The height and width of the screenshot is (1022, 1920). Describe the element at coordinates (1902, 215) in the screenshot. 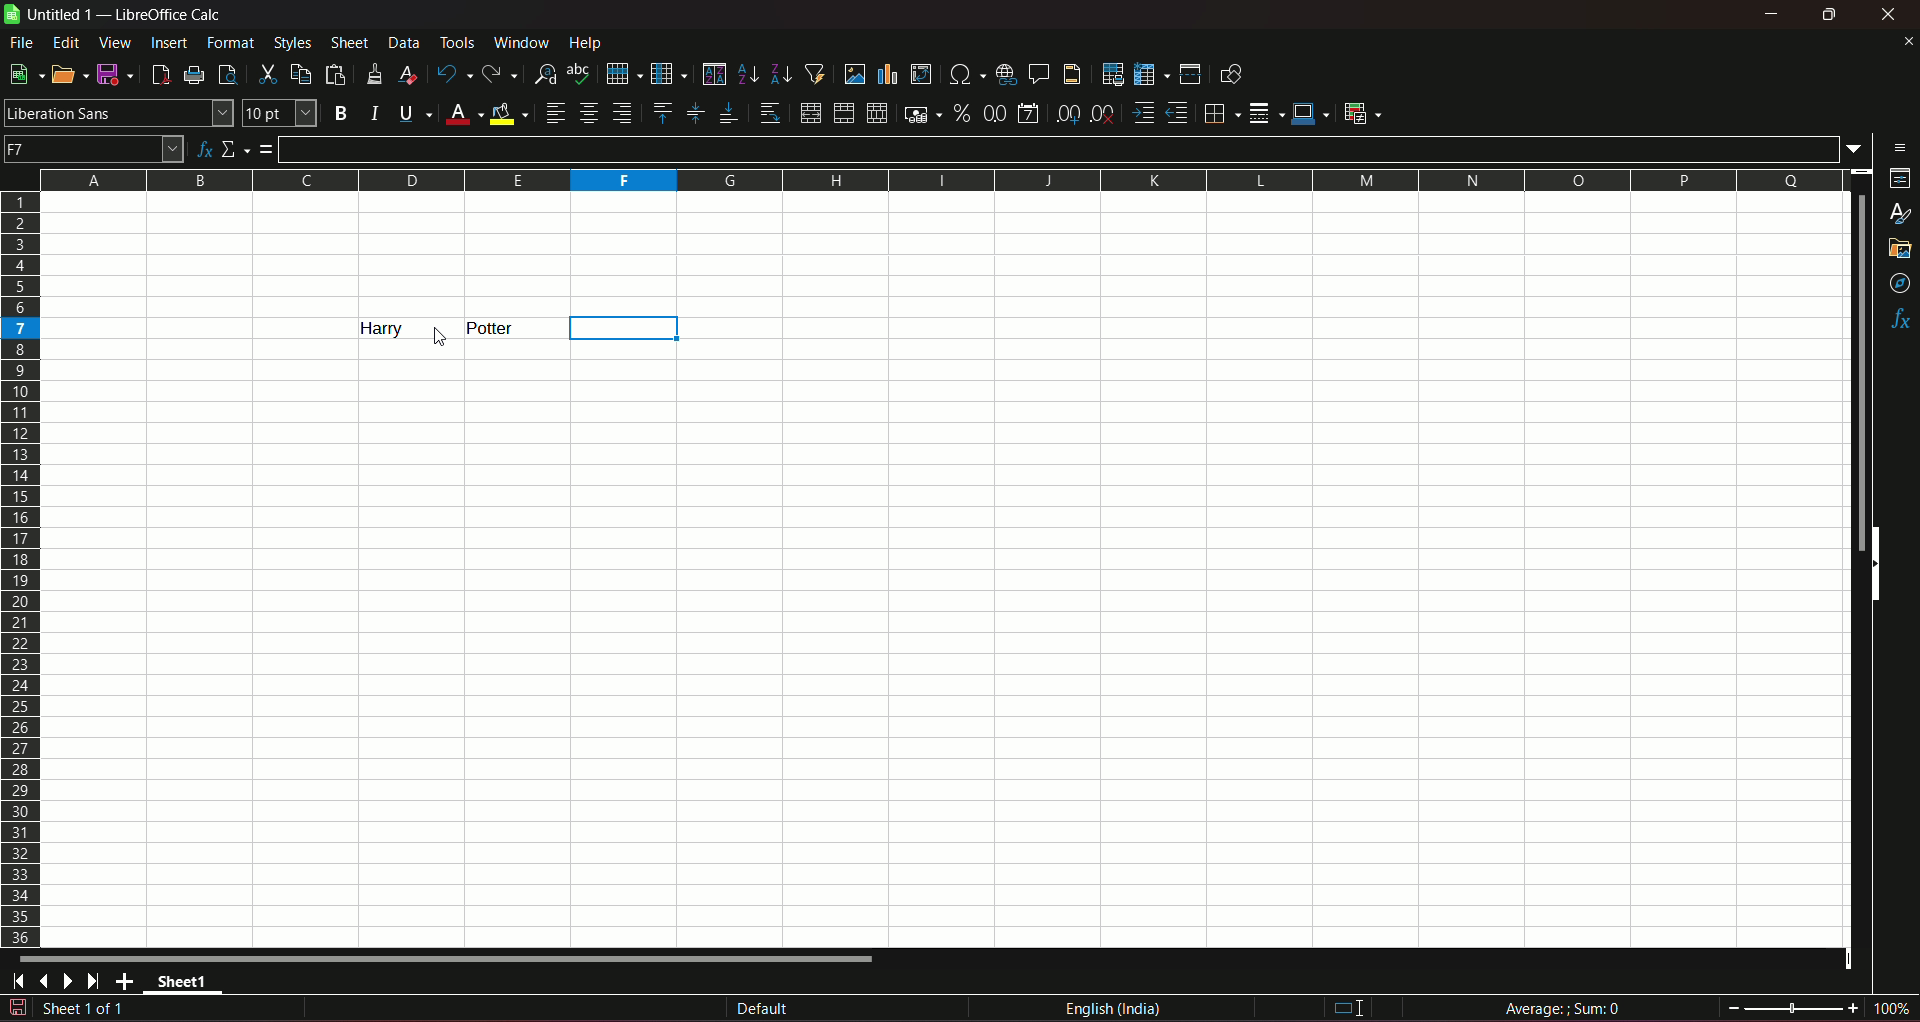

I see `styles` at that location.